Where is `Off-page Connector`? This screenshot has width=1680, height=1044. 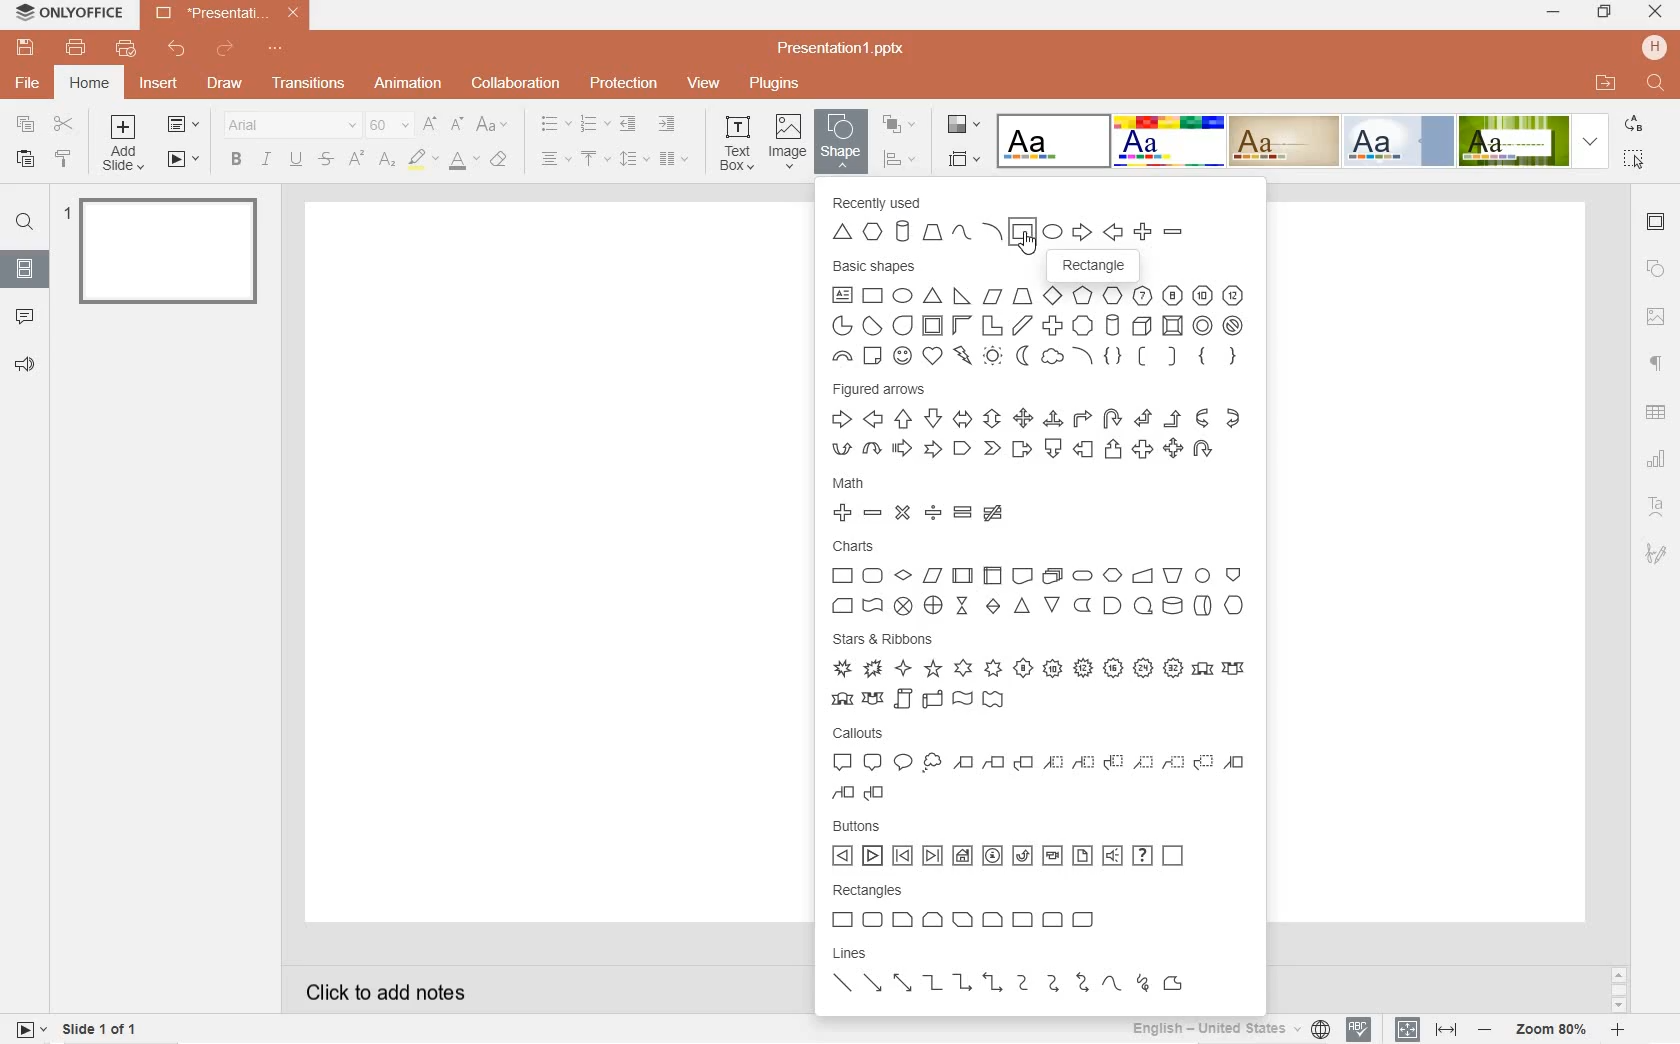 Off-page Connector is located at coordinates (1233, 578).